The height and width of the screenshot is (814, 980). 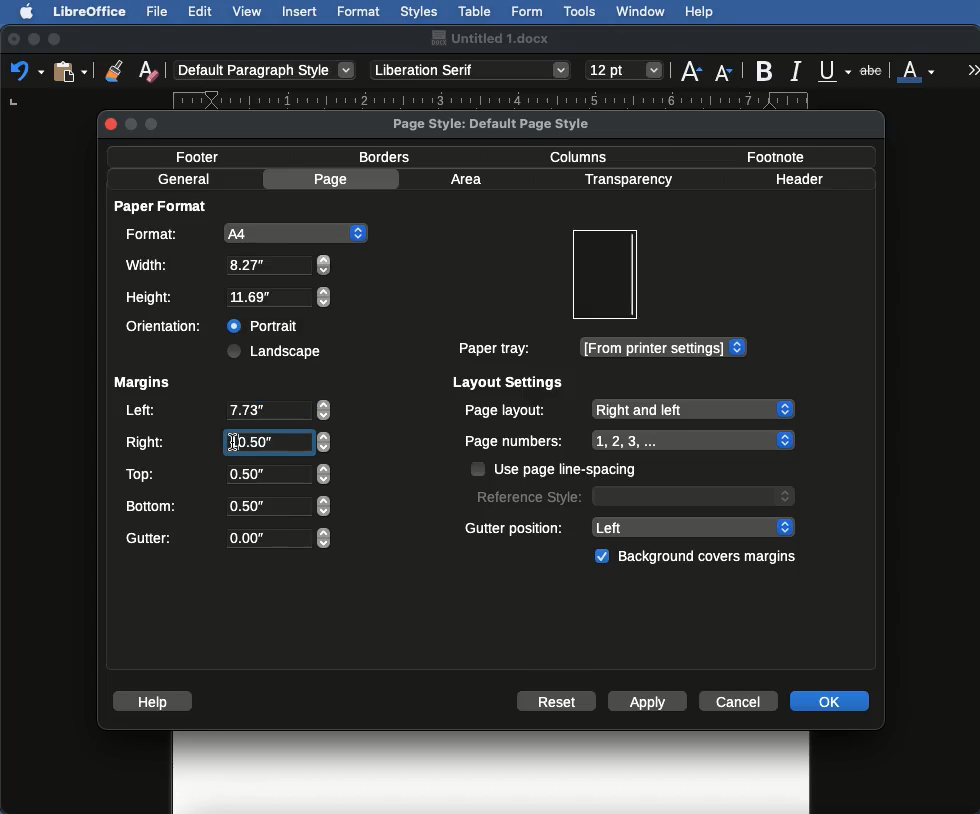 What do you see at coordinates (110, 126) in the screenshot?
I see `close` at bounding box center [110, 126].